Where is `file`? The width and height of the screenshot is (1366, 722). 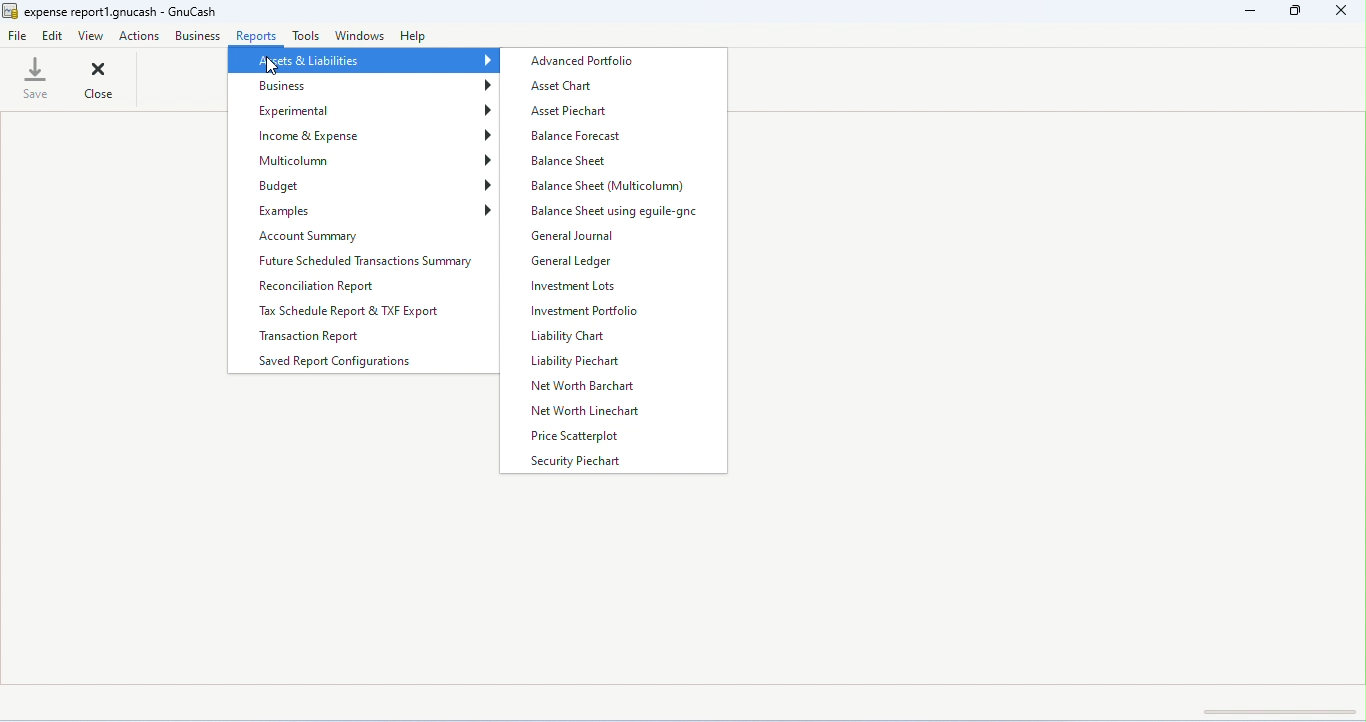
file is located at coordinates (18, 34).